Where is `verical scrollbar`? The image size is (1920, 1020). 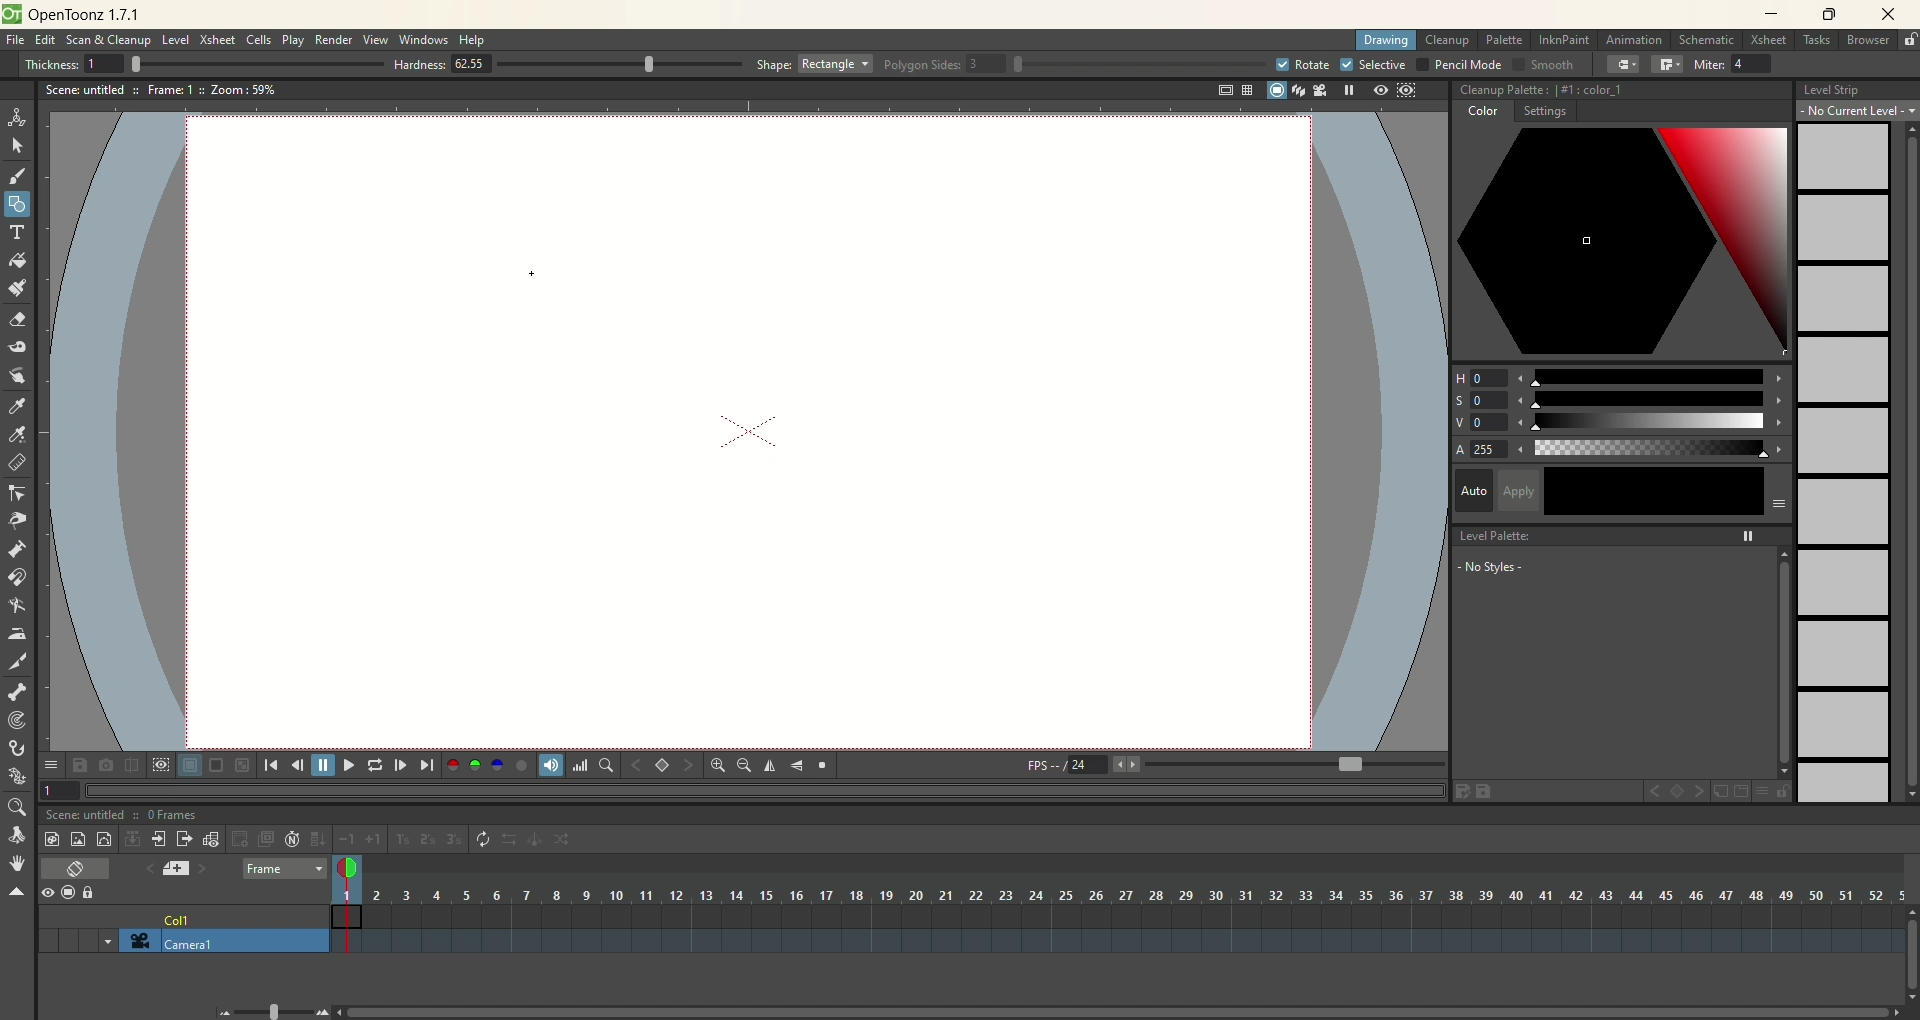 verical scrollbar is located at coordinates (1782, 662).